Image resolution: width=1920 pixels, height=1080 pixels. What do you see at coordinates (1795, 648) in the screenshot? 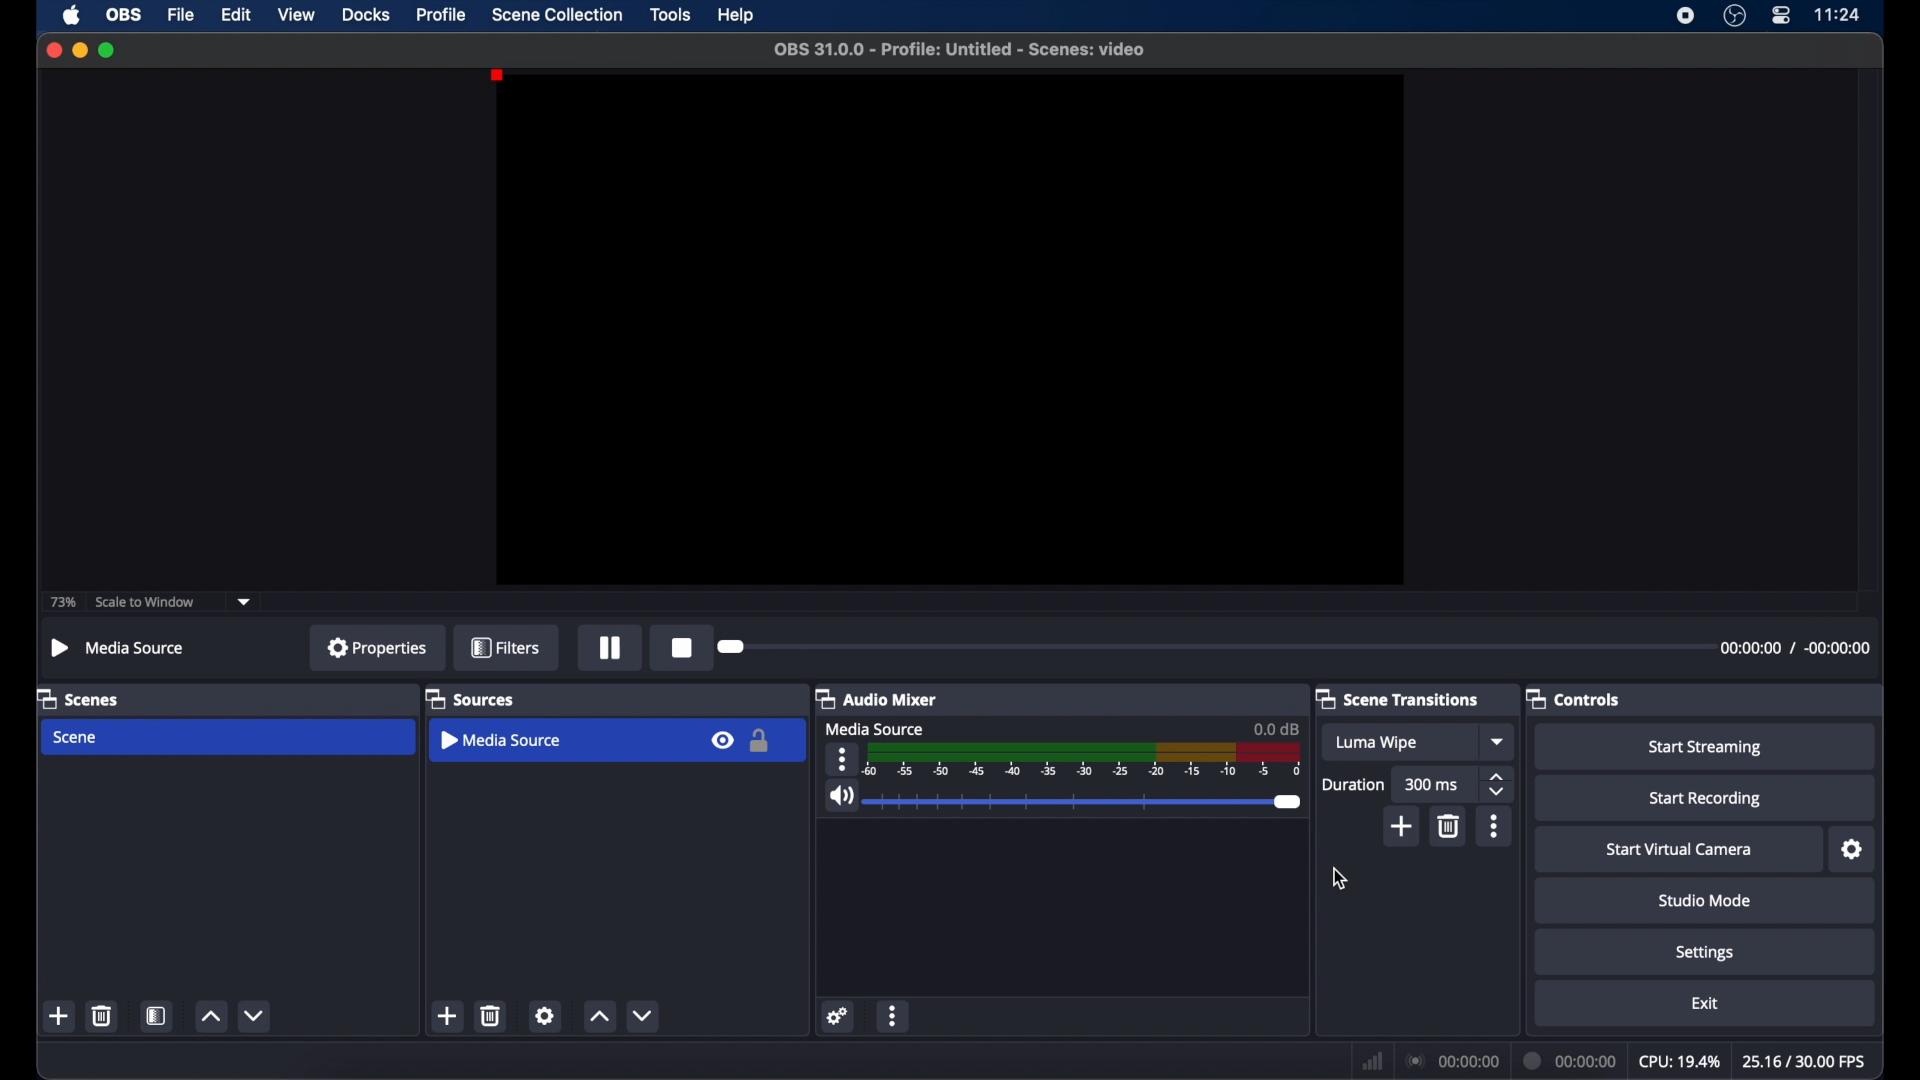
I see `time stamp` at bounding box center [1795, 648].